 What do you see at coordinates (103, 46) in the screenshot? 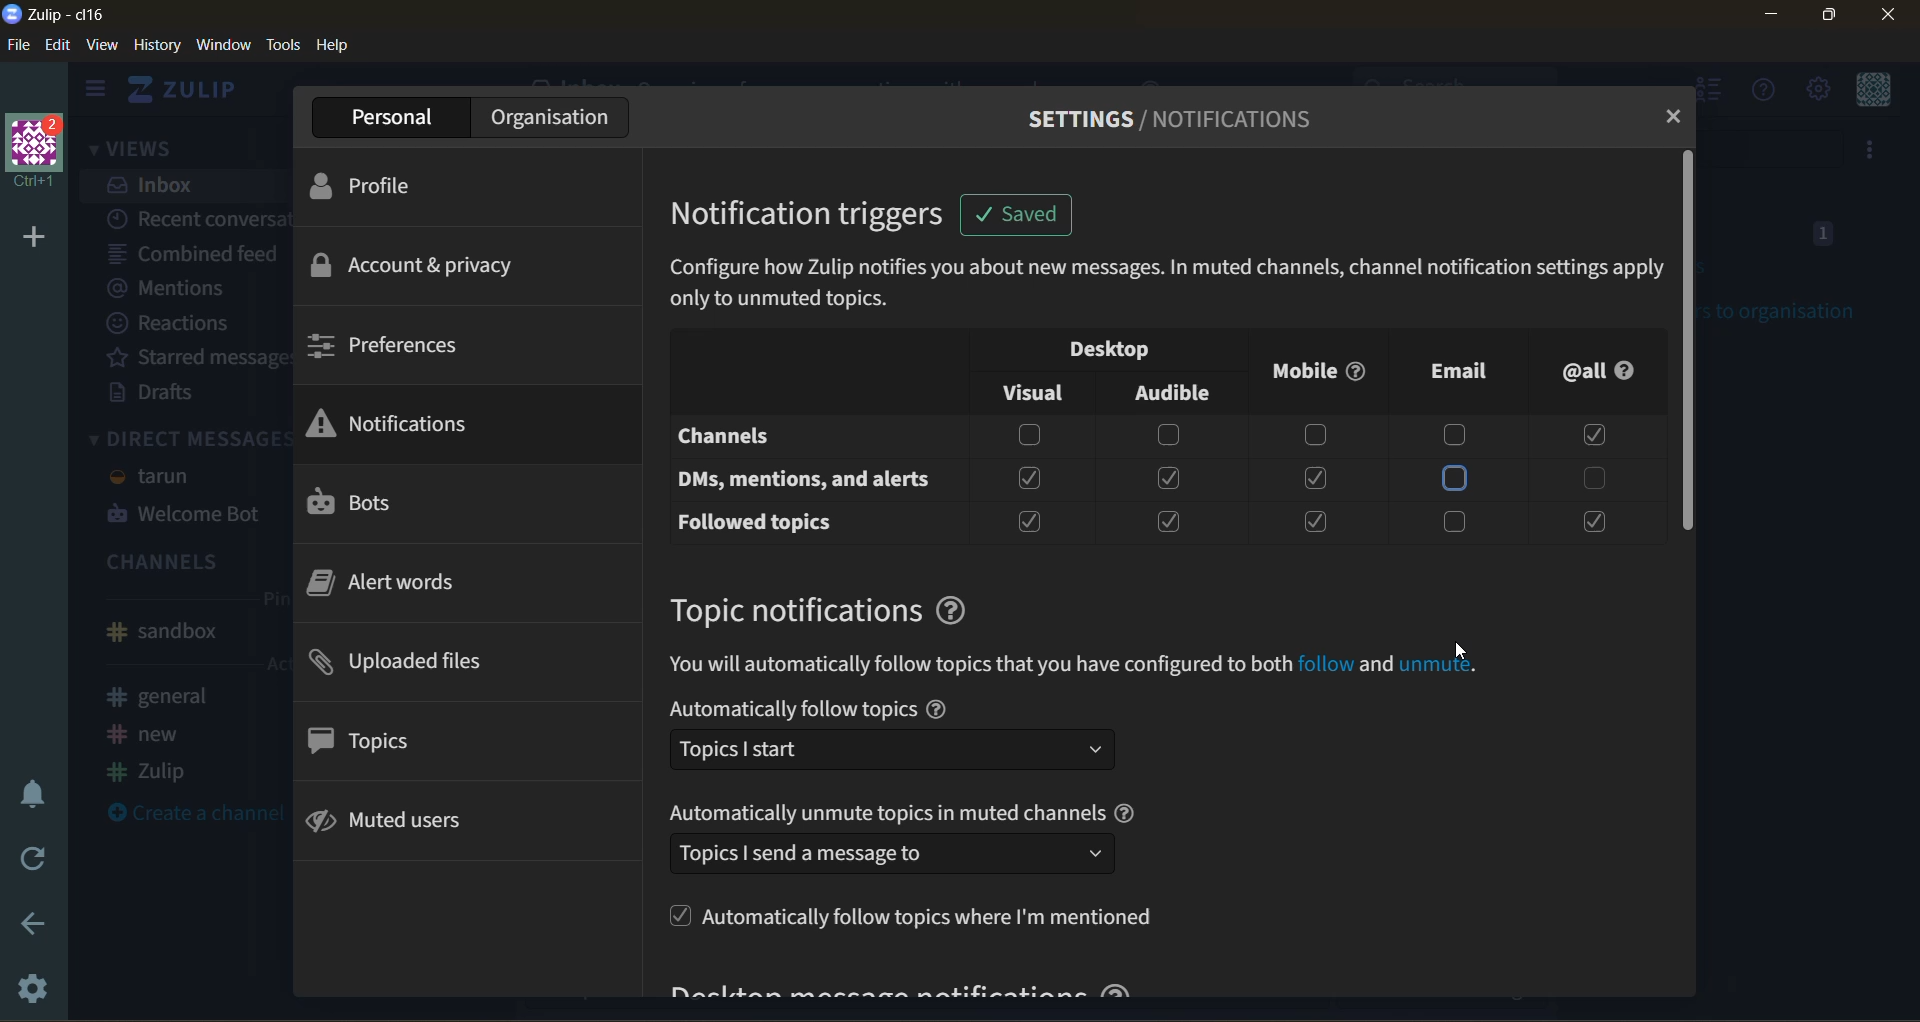
I see `view` at bounding box center [103, 46].